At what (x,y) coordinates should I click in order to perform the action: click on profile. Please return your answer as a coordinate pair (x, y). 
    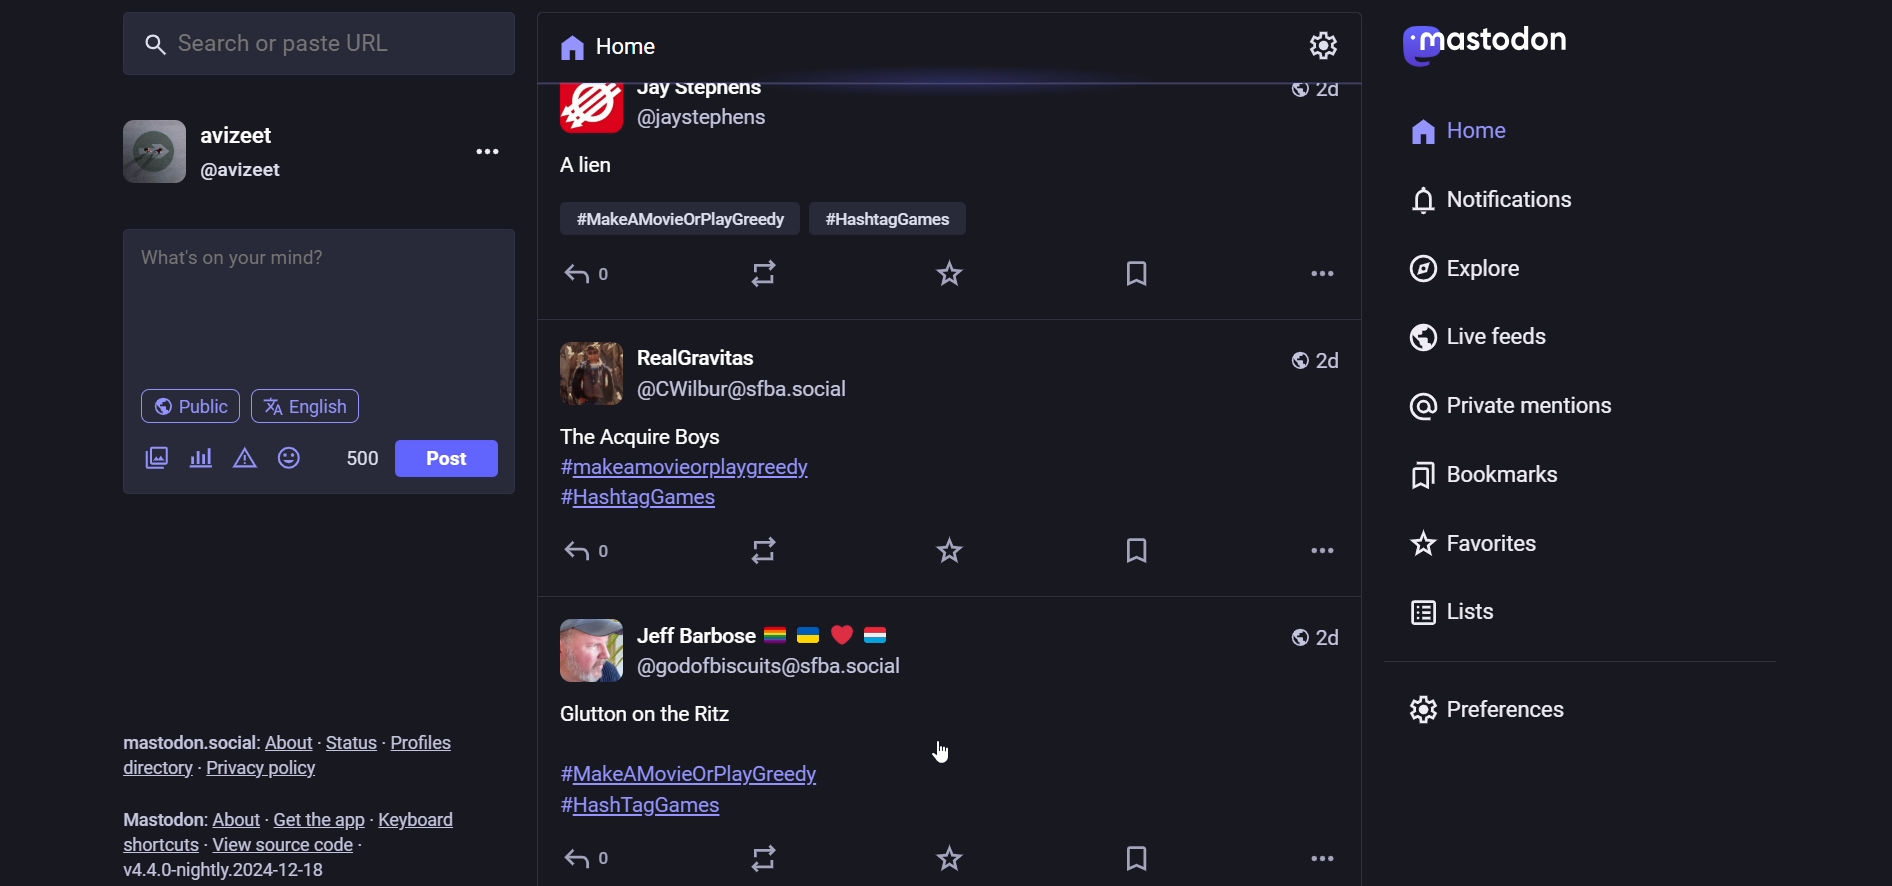
    Looking at the image, I should click on (715, 372).